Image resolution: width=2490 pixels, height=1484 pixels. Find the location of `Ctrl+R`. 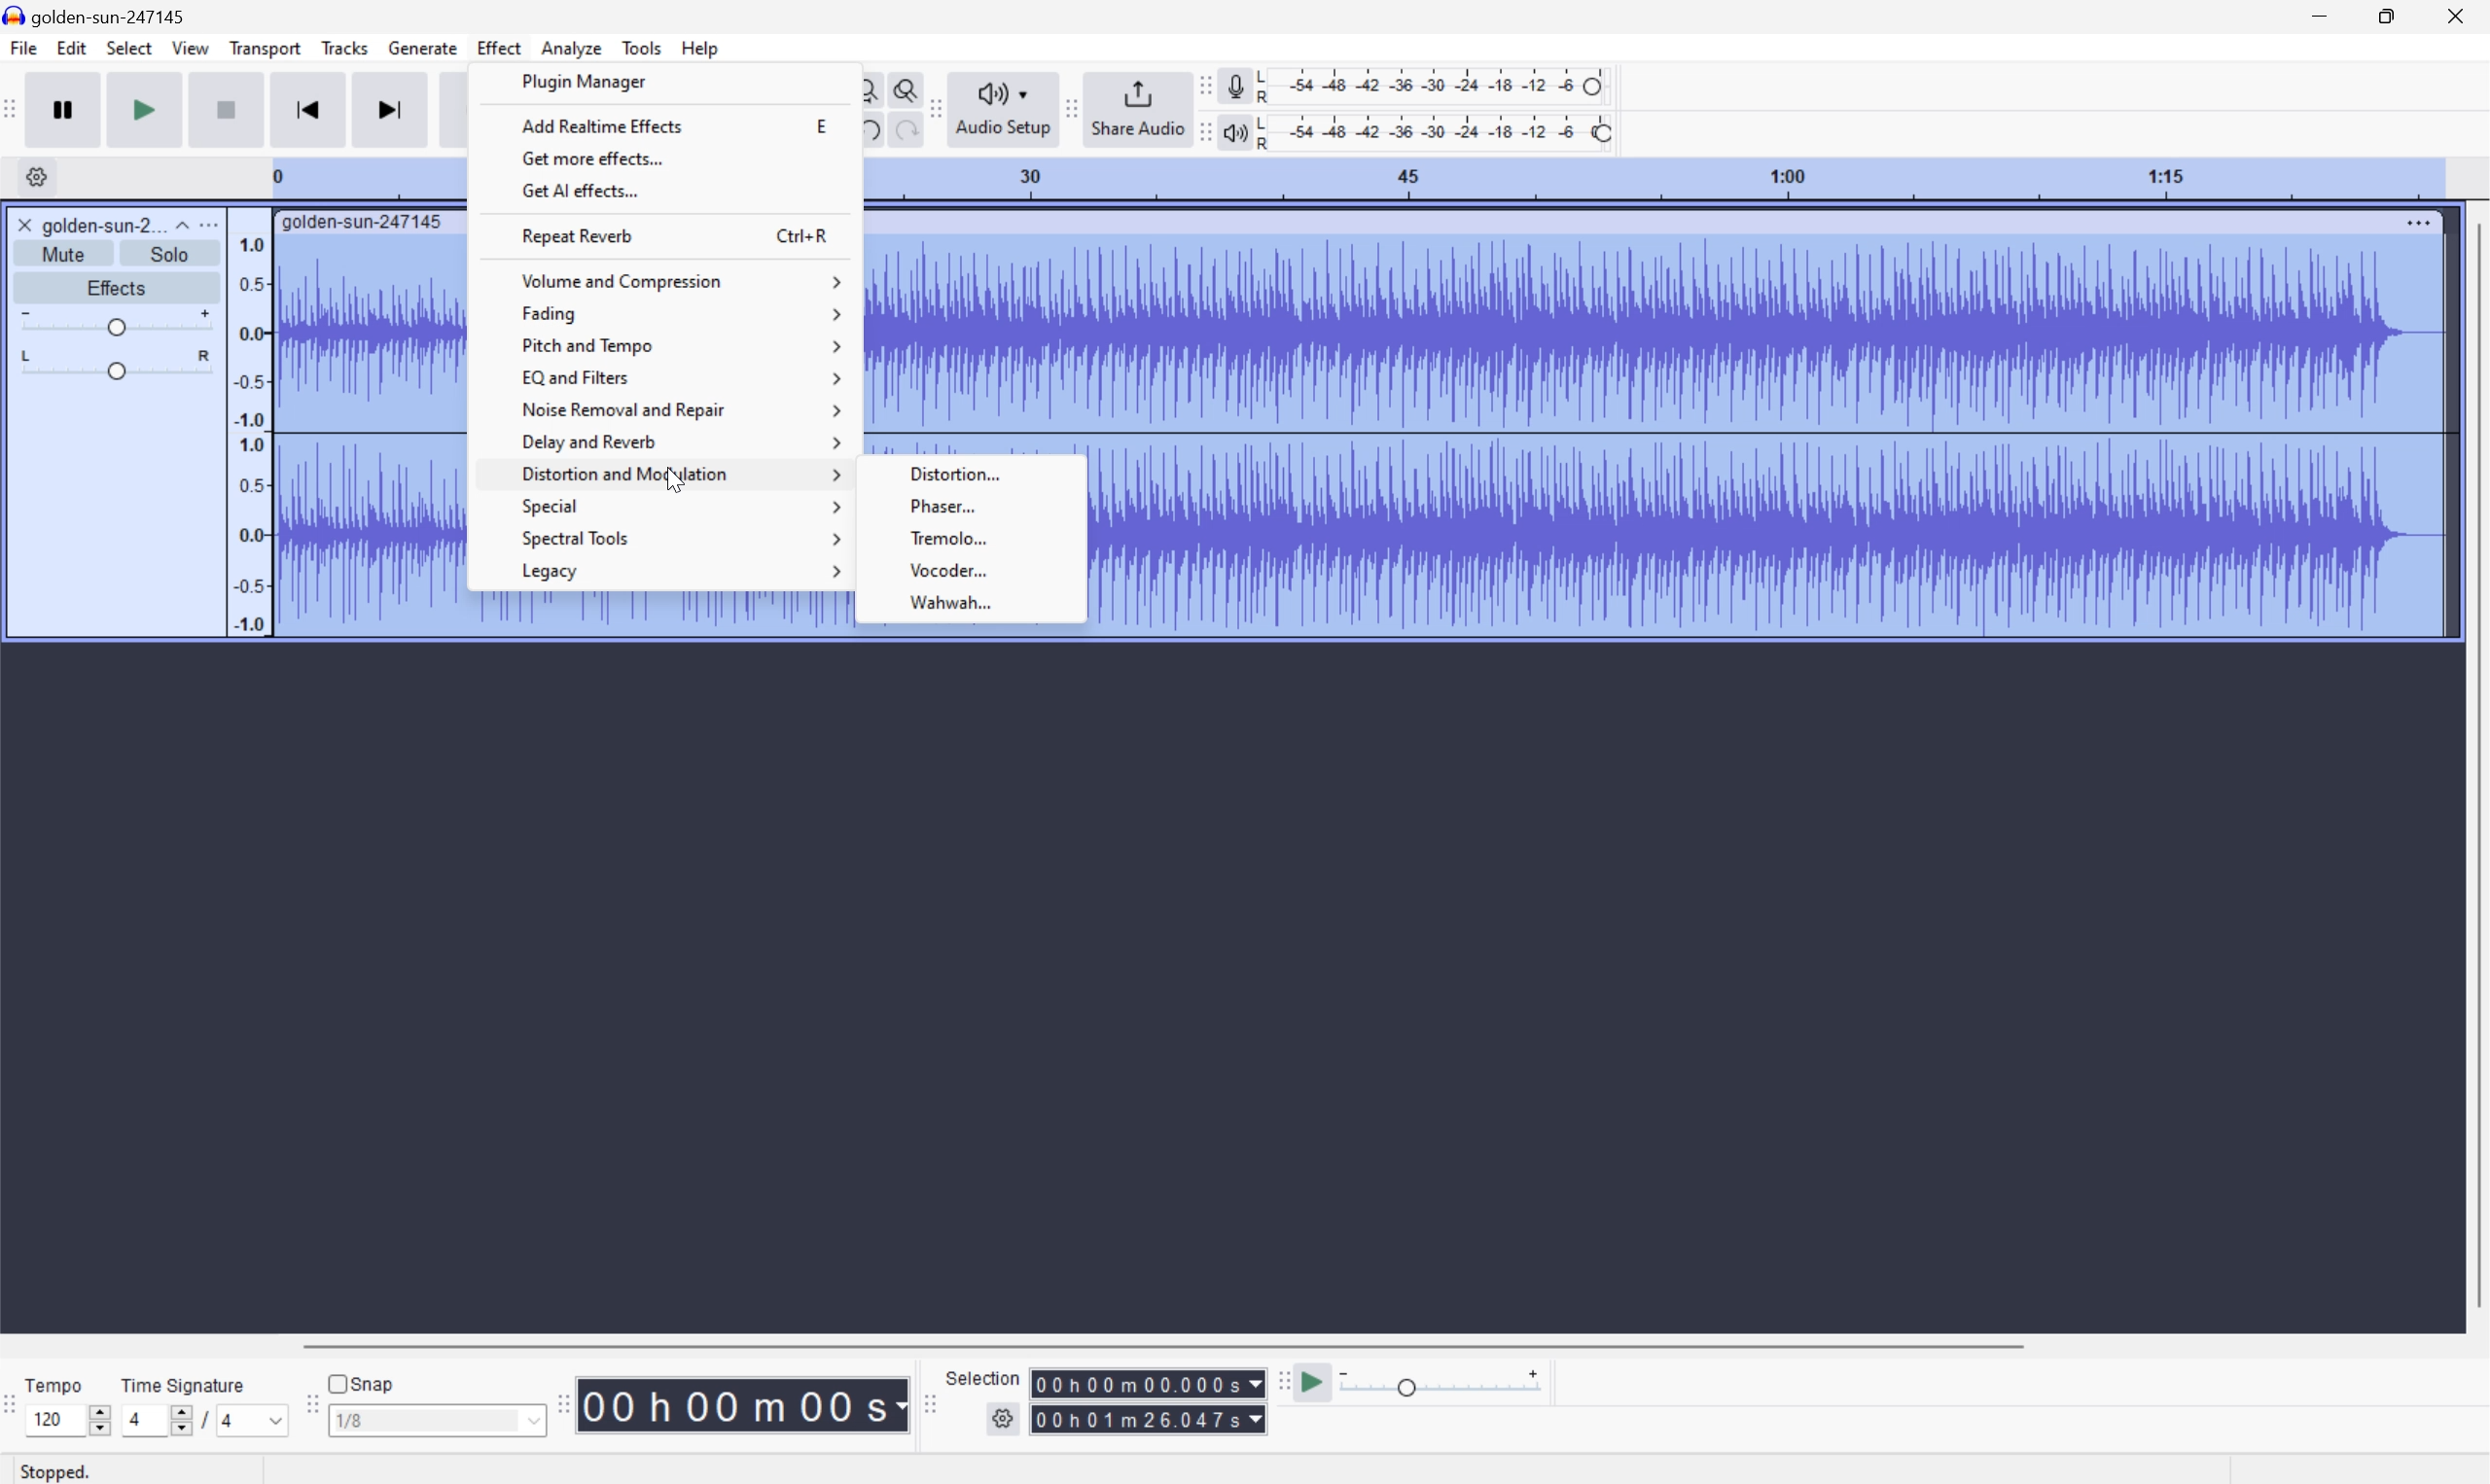

Ctrl+R is located at coordinates (805, 234).